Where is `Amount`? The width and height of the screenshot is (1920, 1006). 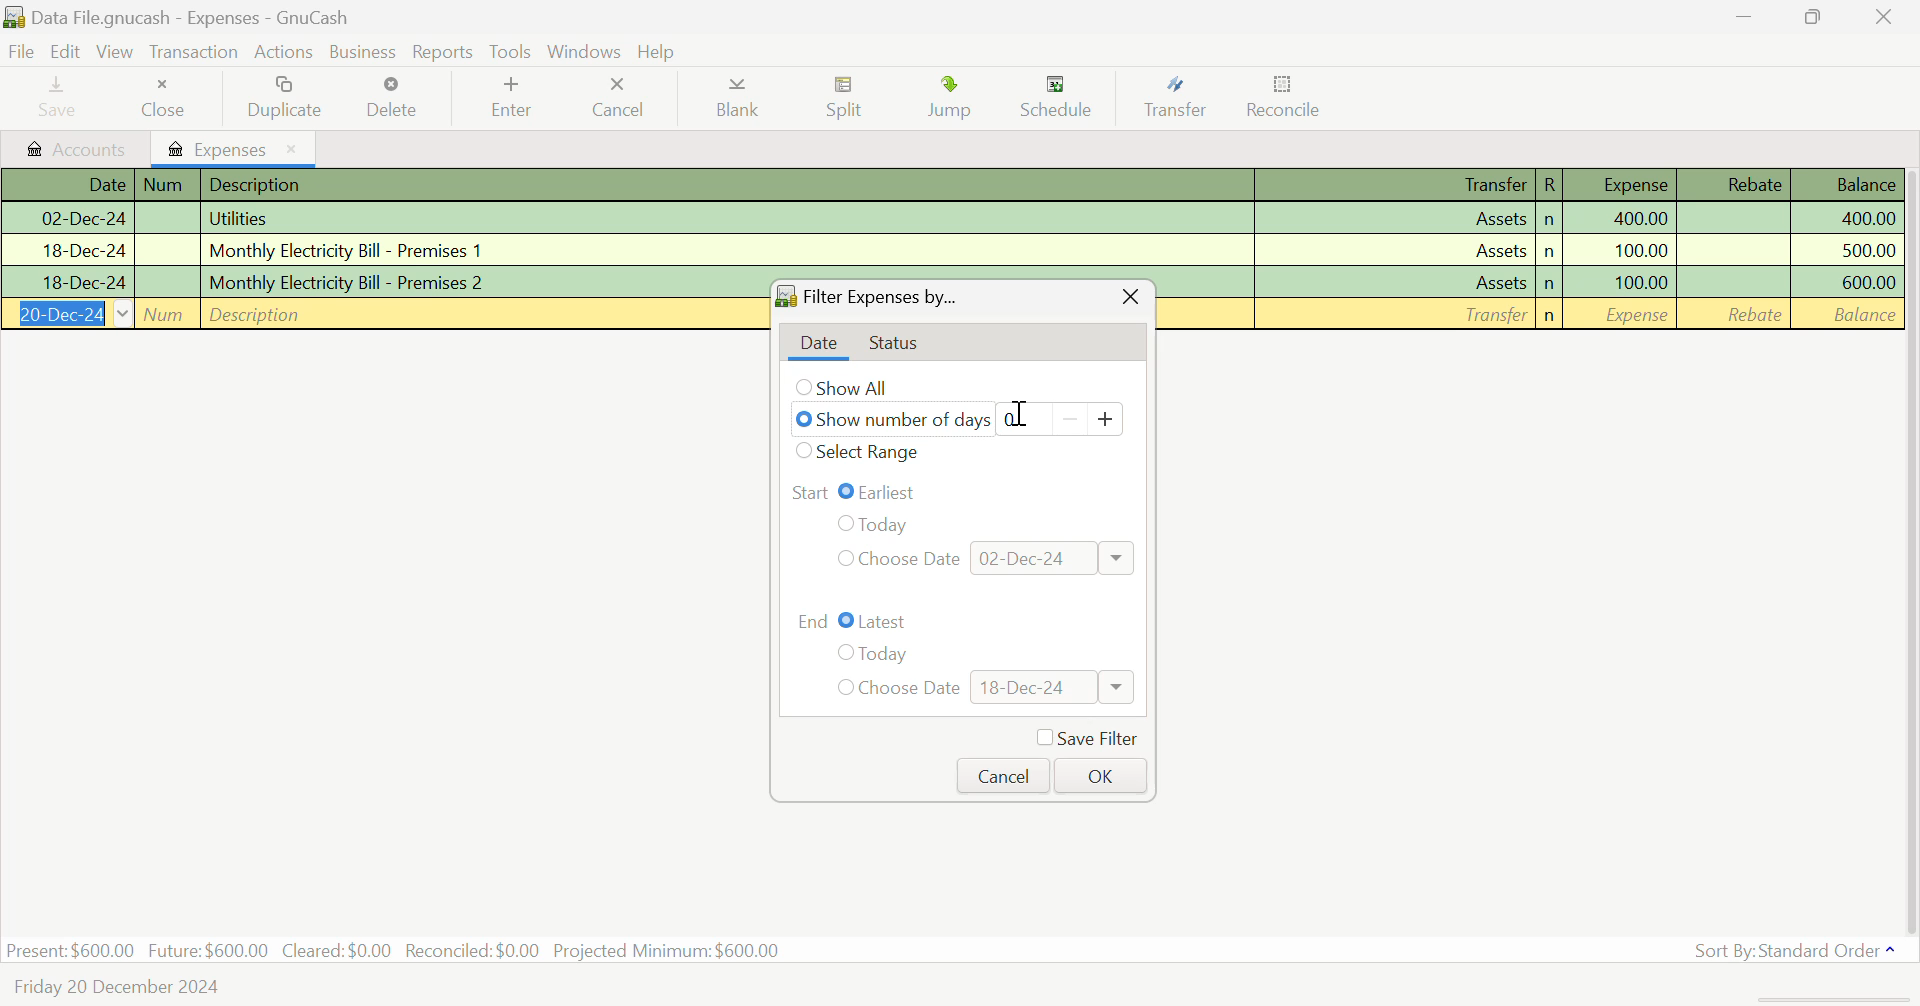
Amount is located at coordinates (1844, 219).